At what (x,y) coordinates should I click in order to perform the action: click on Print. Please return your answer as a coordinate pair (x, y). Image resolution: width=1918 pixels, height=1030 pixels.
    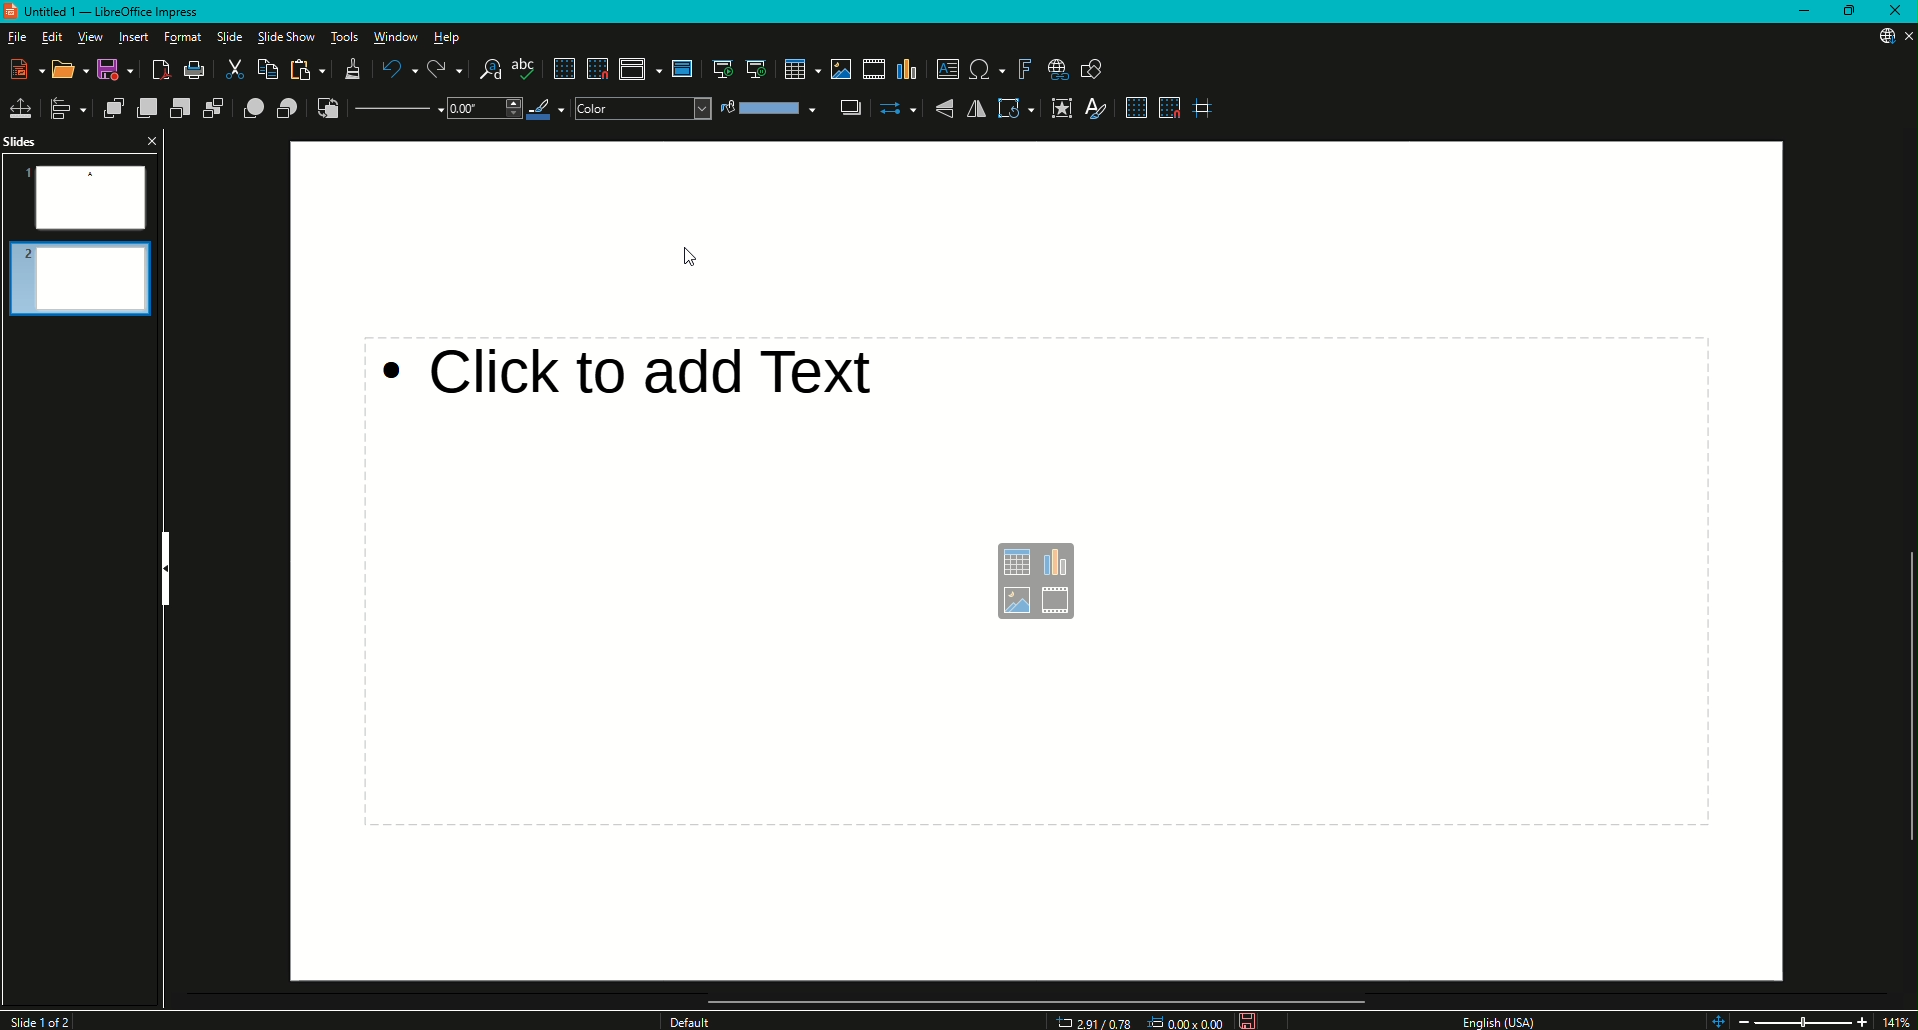
    Looking at the image, I should click on (194, 69).